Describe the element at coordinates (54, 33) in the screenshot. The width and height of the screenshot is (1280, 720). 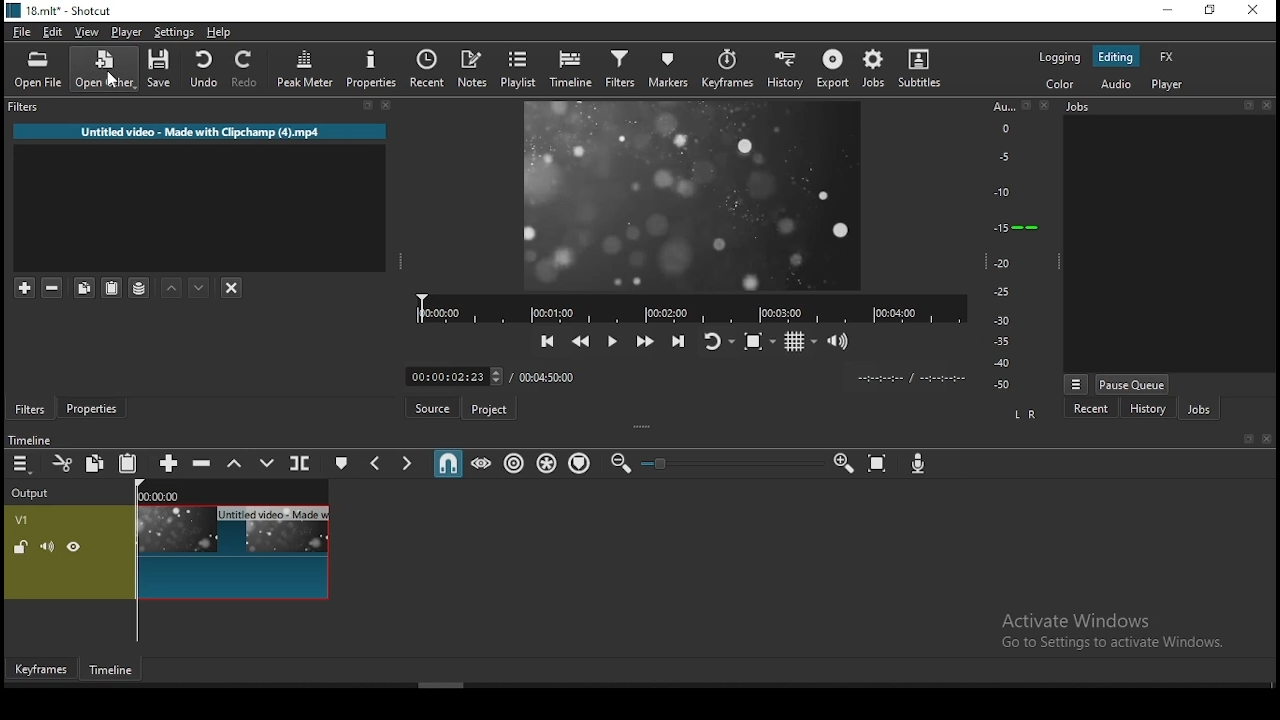
I see `edit` at that location.